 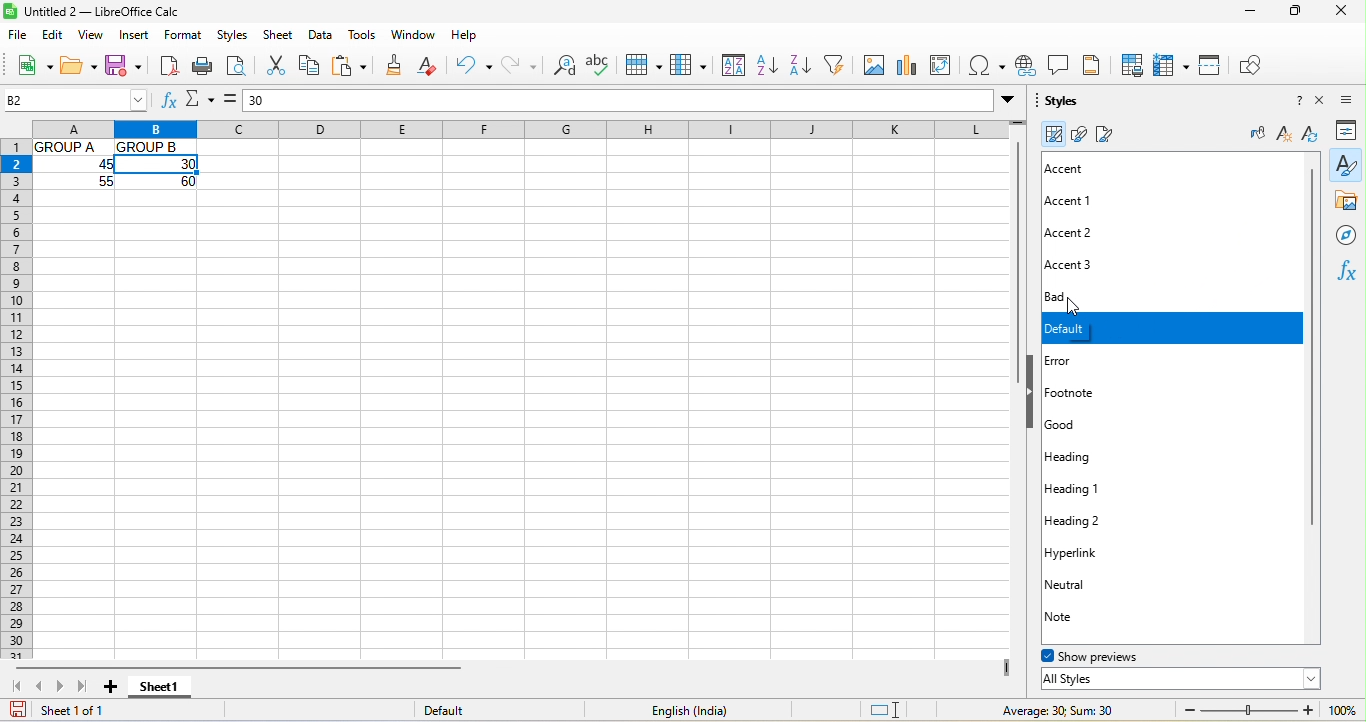 I want to click on cell style , so click(x=1053, y=135).